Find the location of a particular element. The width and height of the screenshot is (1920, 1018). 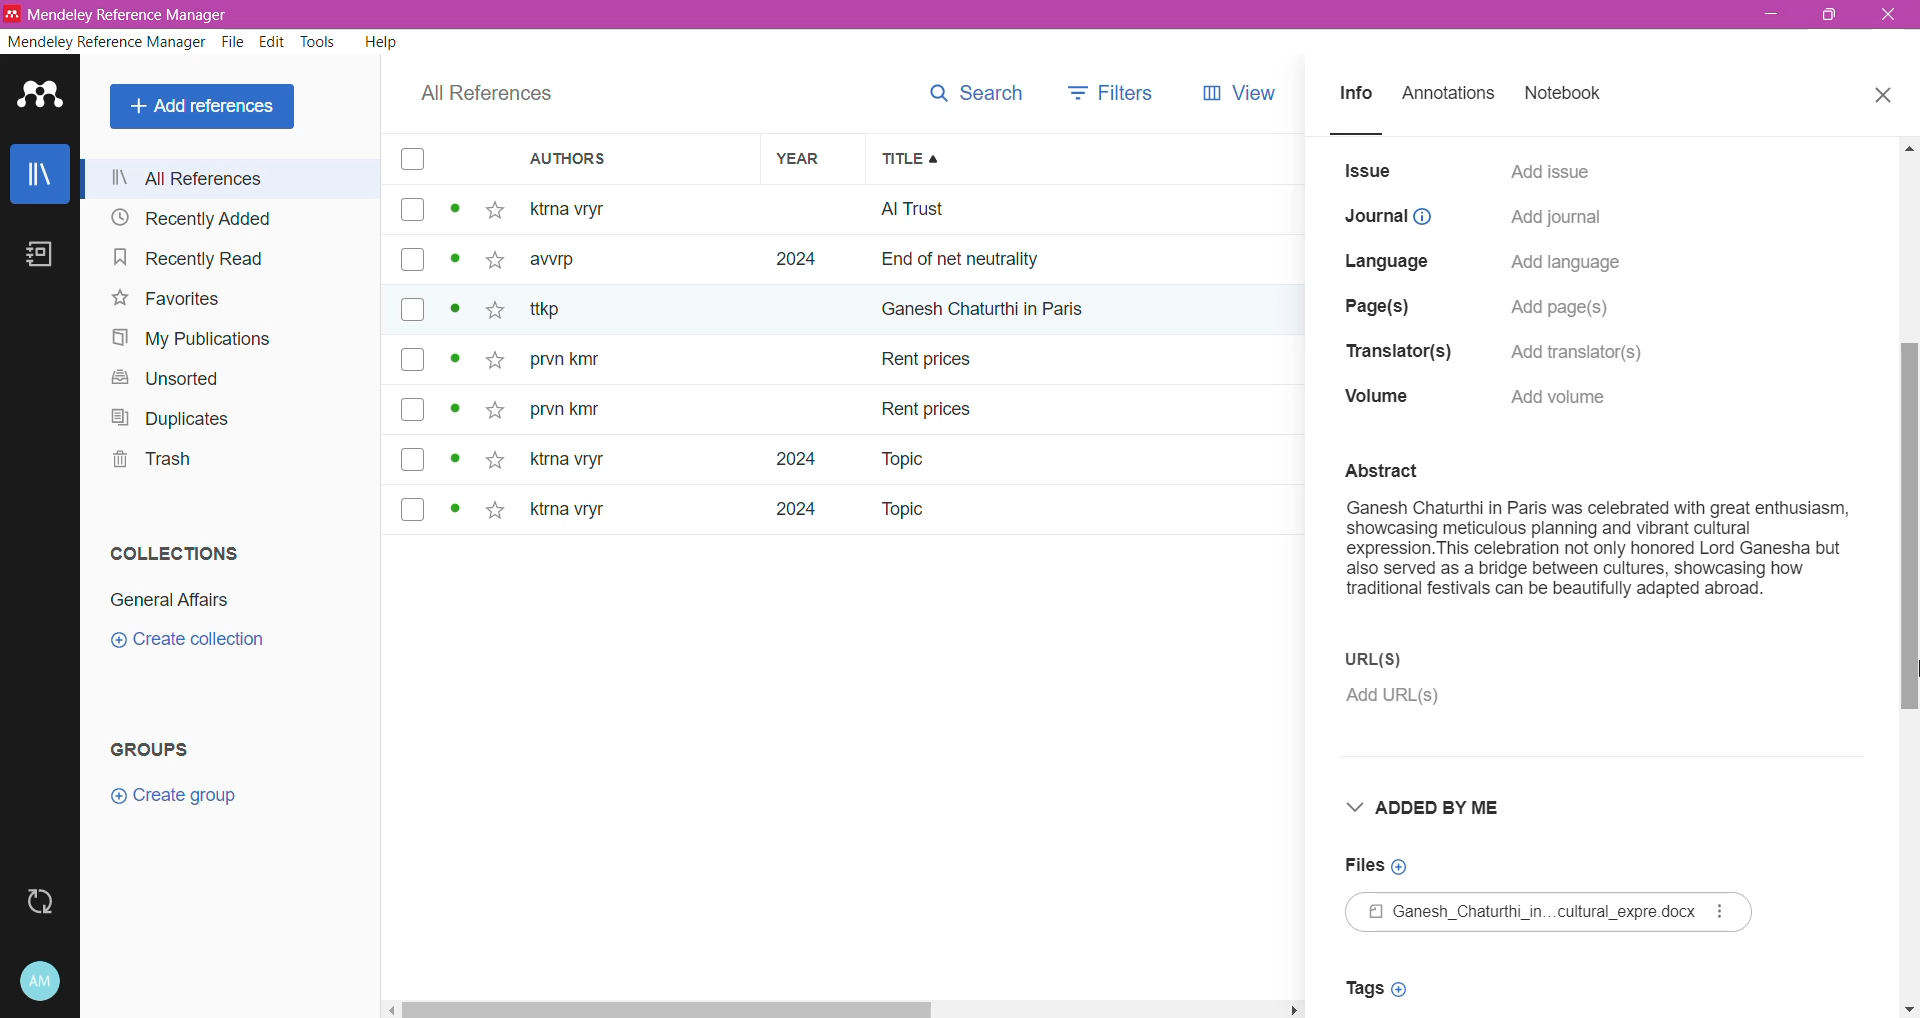

Edit is located at coordinates (273, 43).